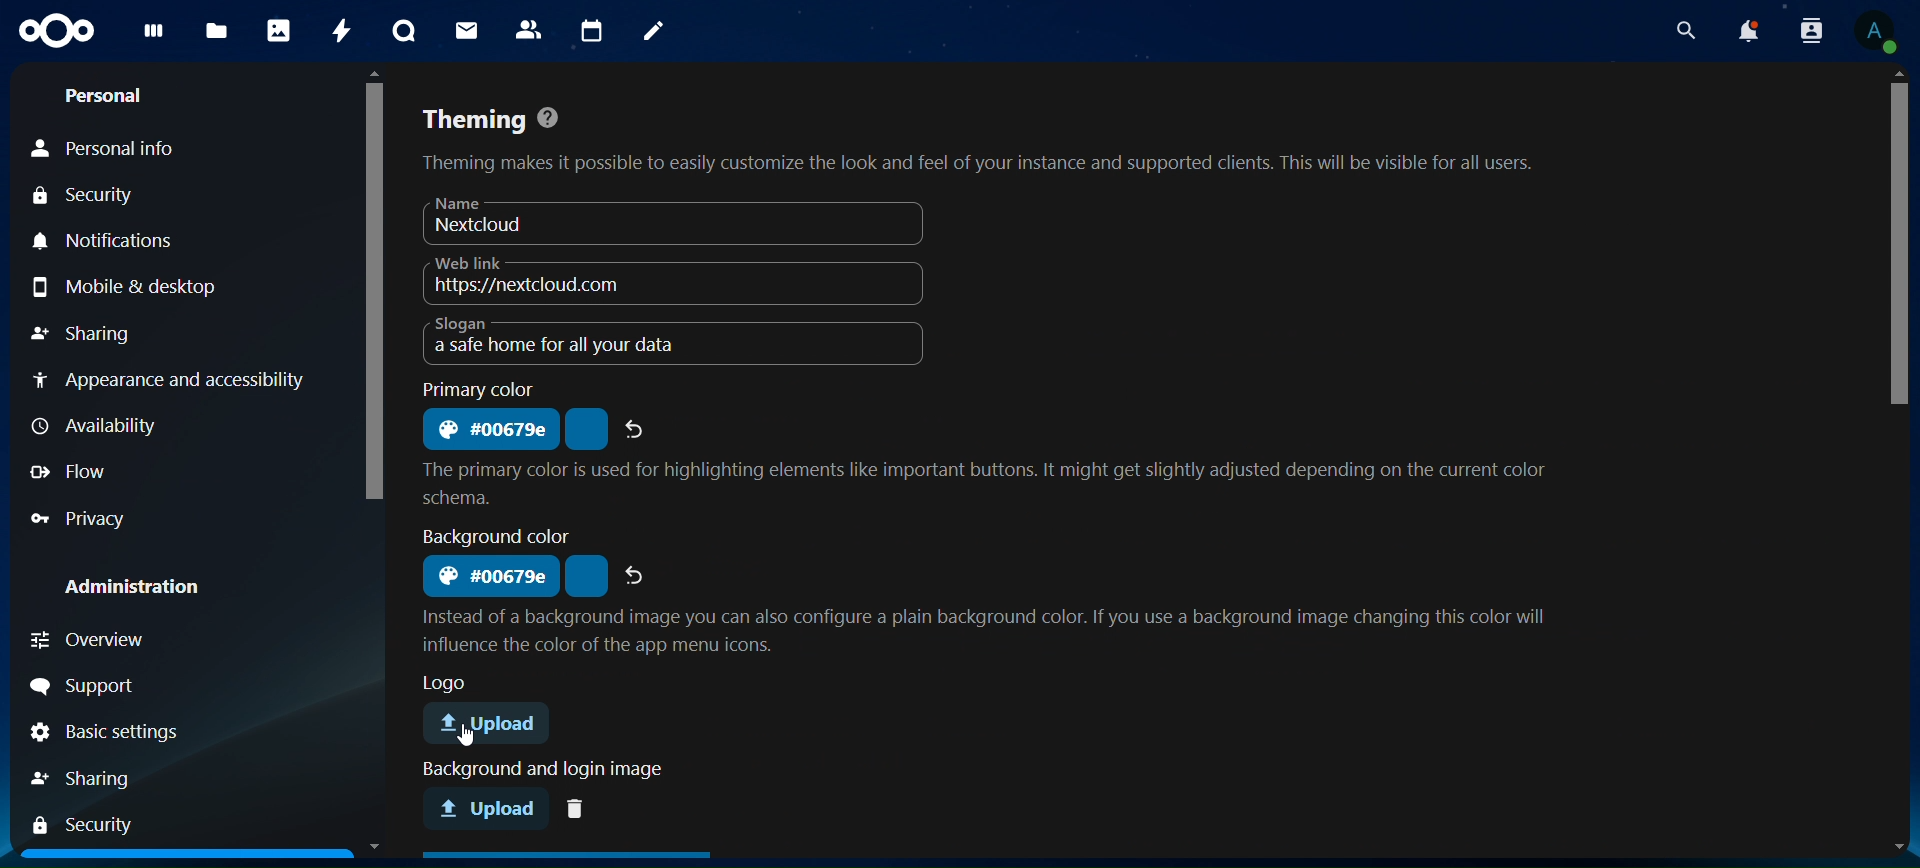 The image size is (1920, 868). I want to click on notoifications, so click(1750, 32).